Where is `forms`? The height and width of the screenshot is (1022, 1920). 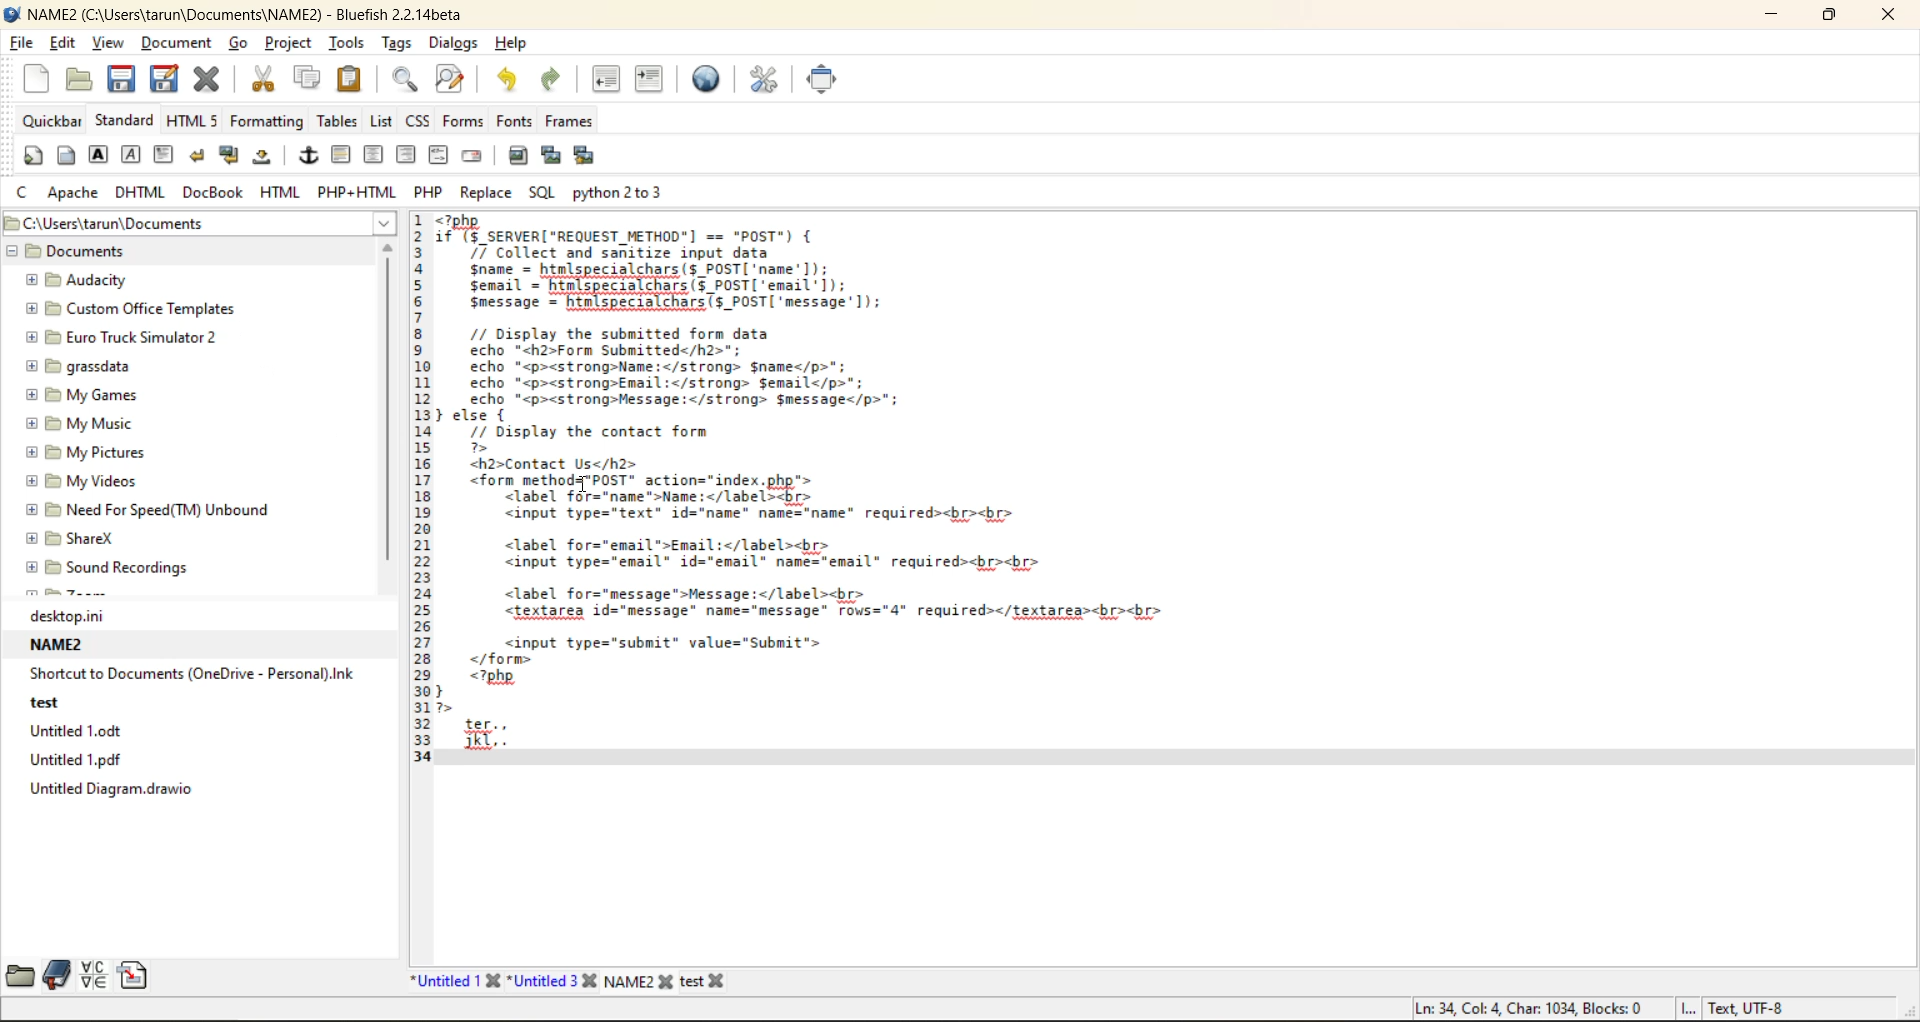
forms is located at coordinates (462, 122).